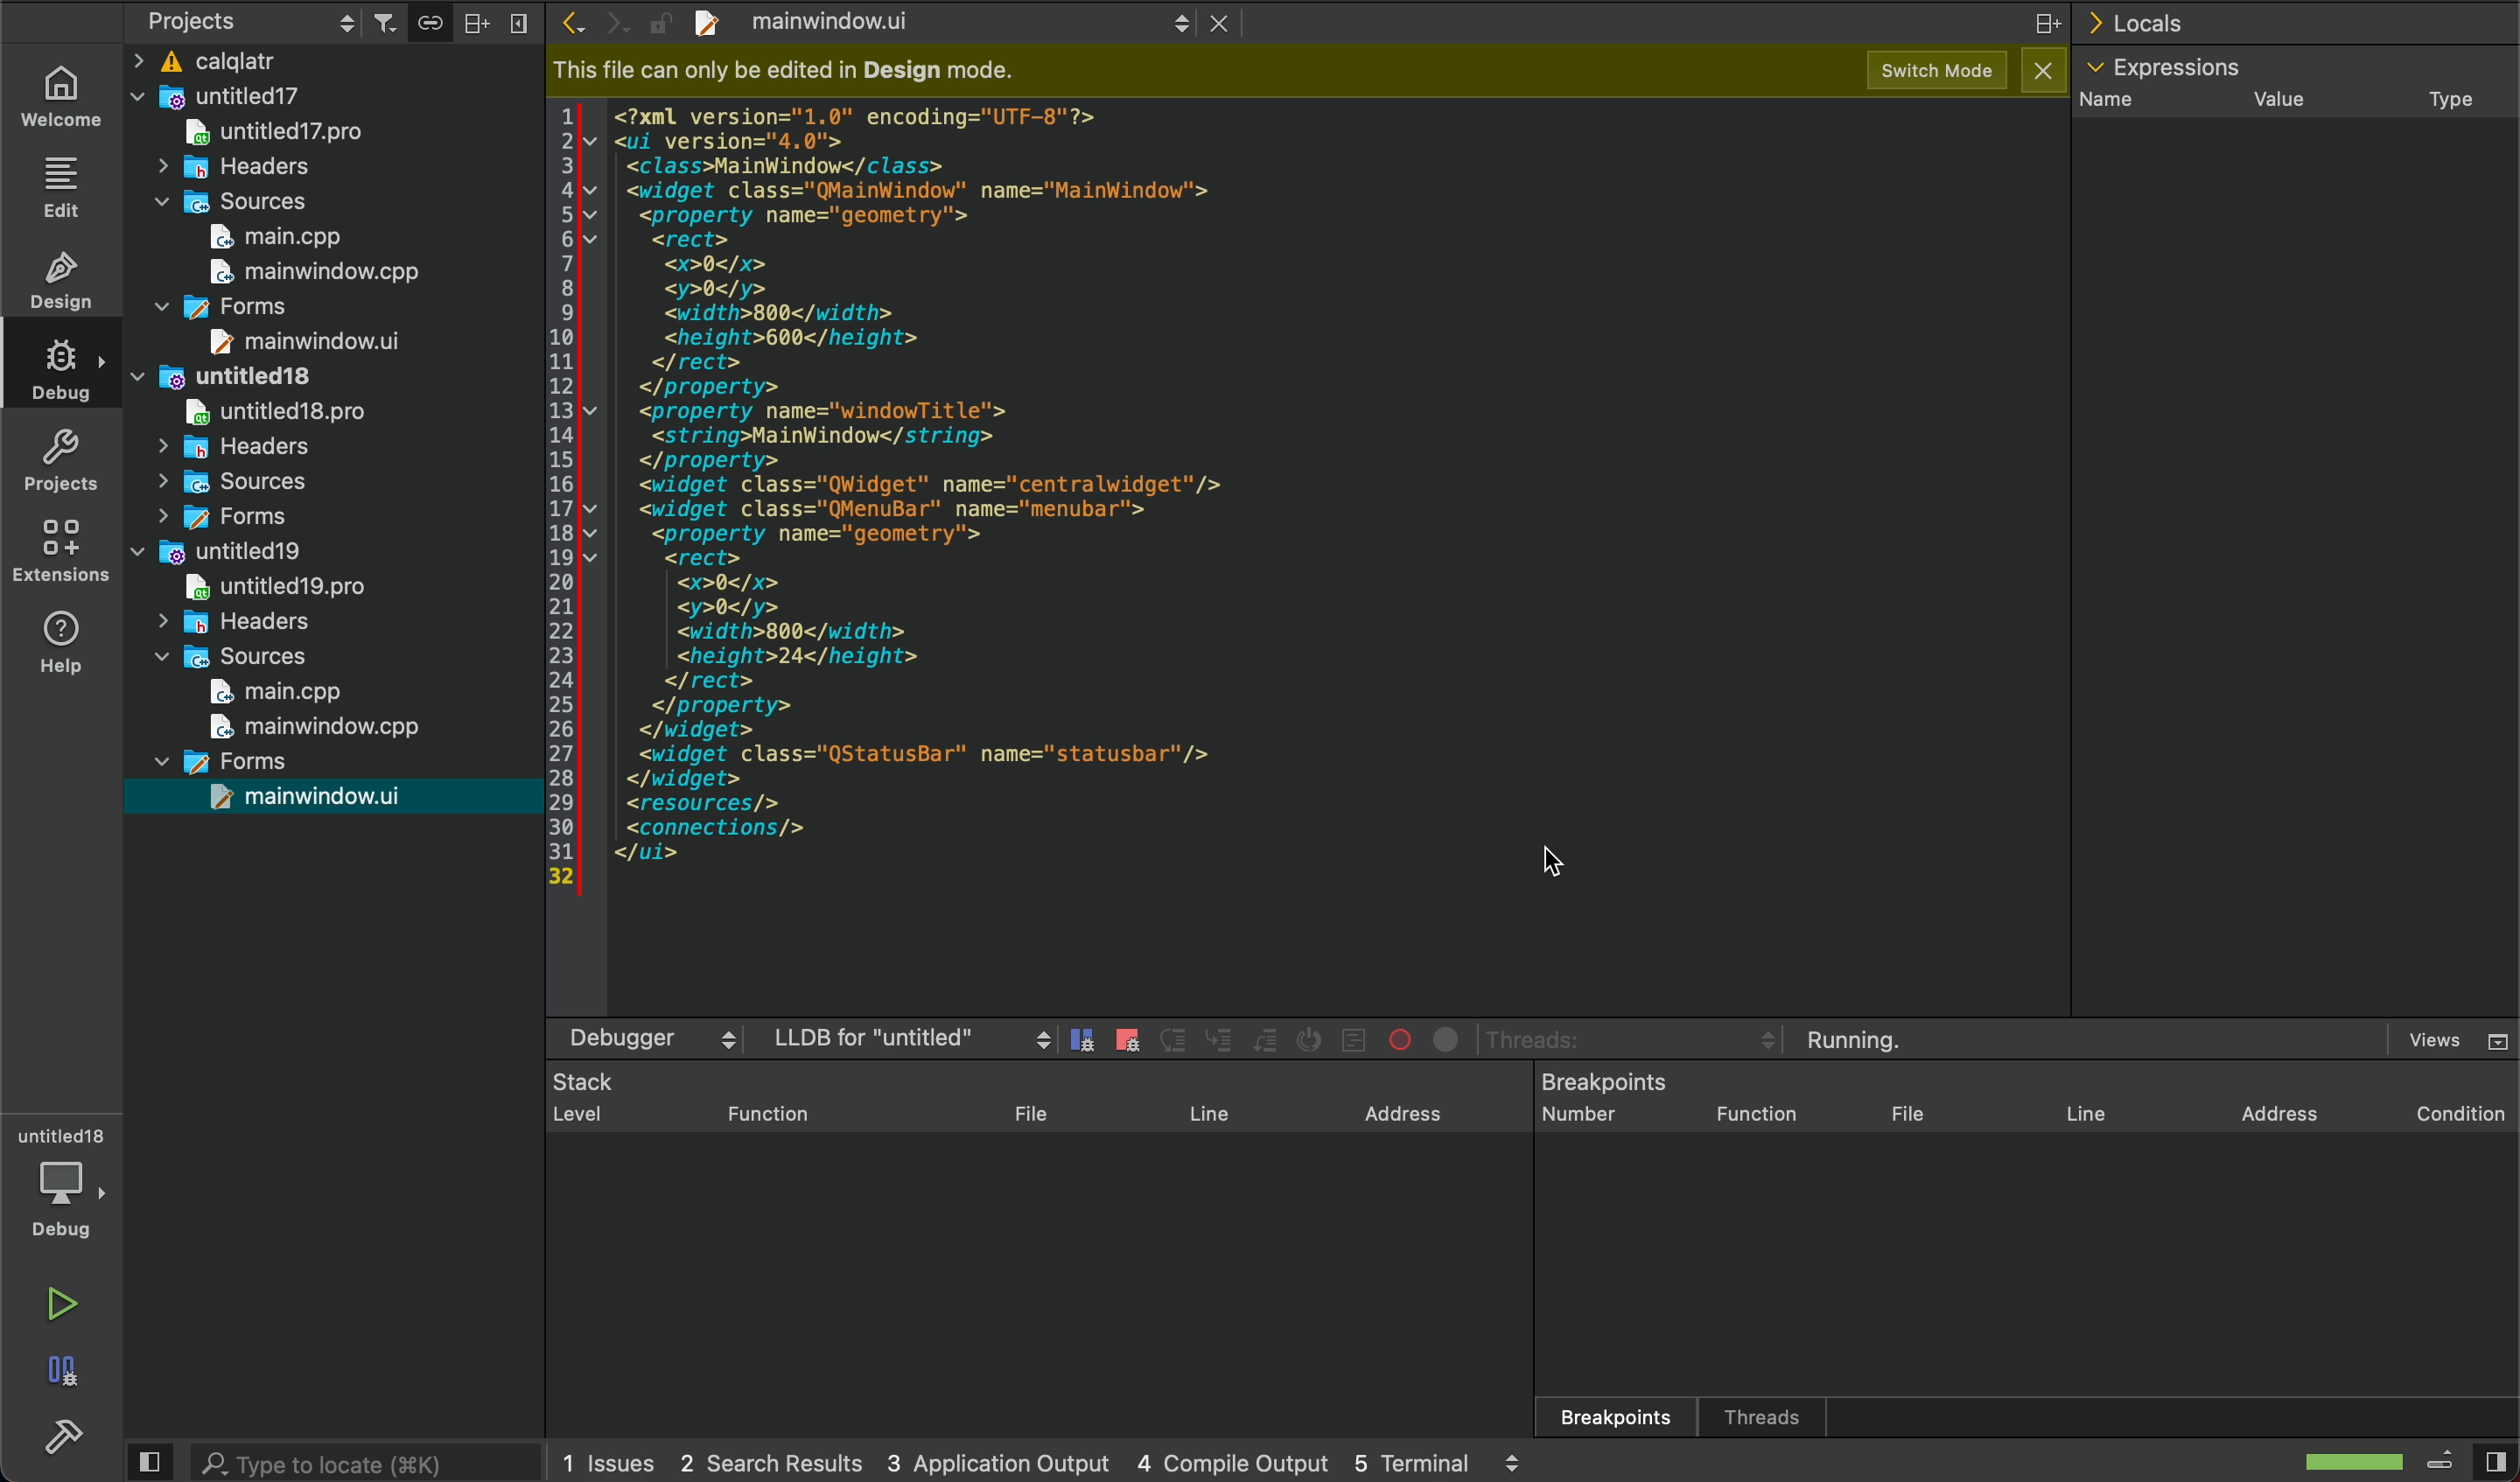 Image resolution: width=2520 pixels, height=1482 pixels. I want to click on Stack
Level, so click(576, 1099).